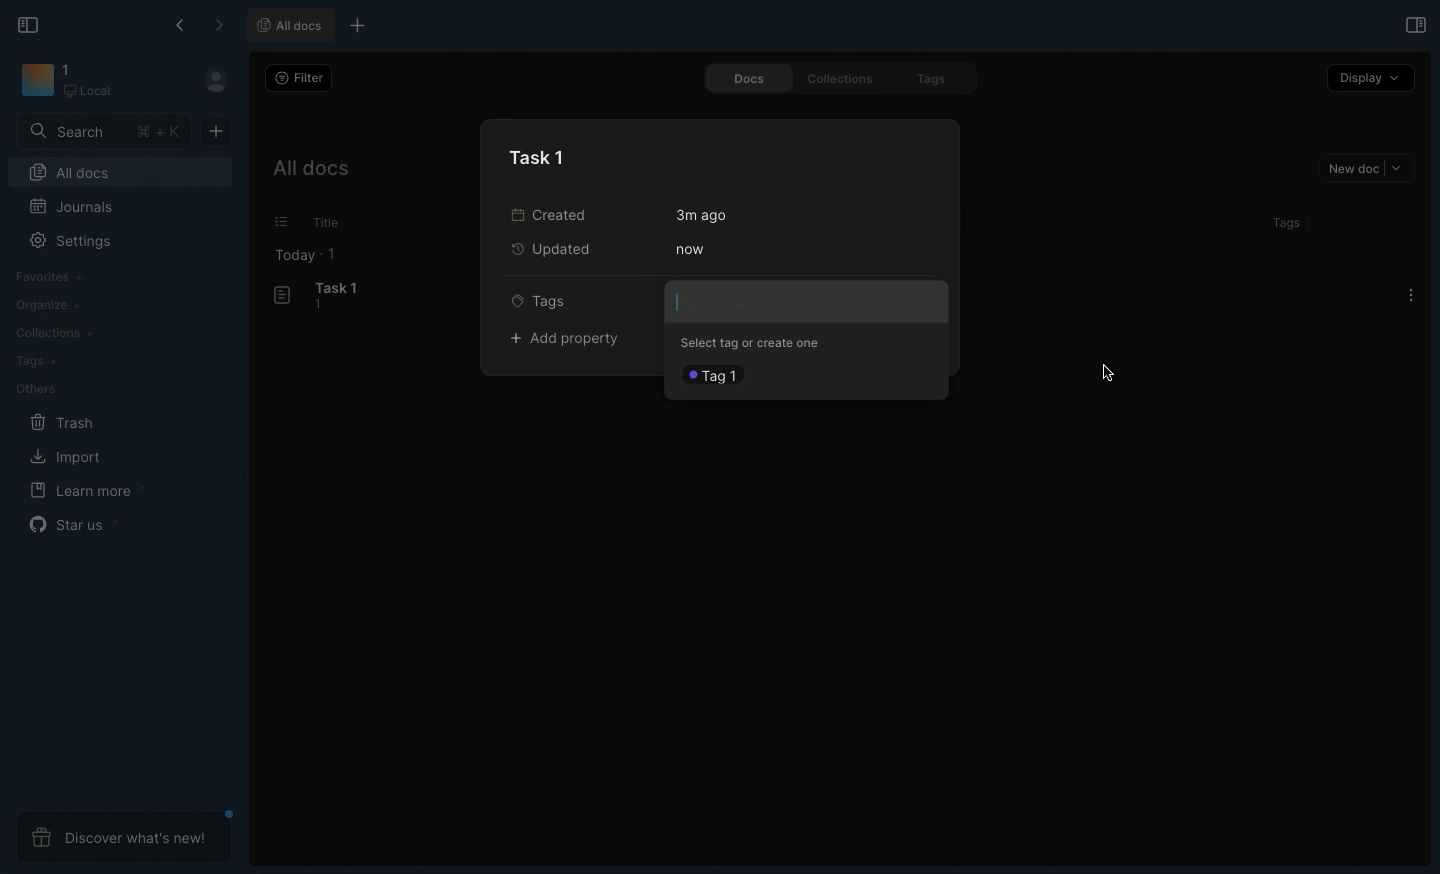 This screenshot has height=874, width=1440. What do you see at coordinates (89, 80) in the screenshot?
I see `1 Local` at bounding box center [89, 80].